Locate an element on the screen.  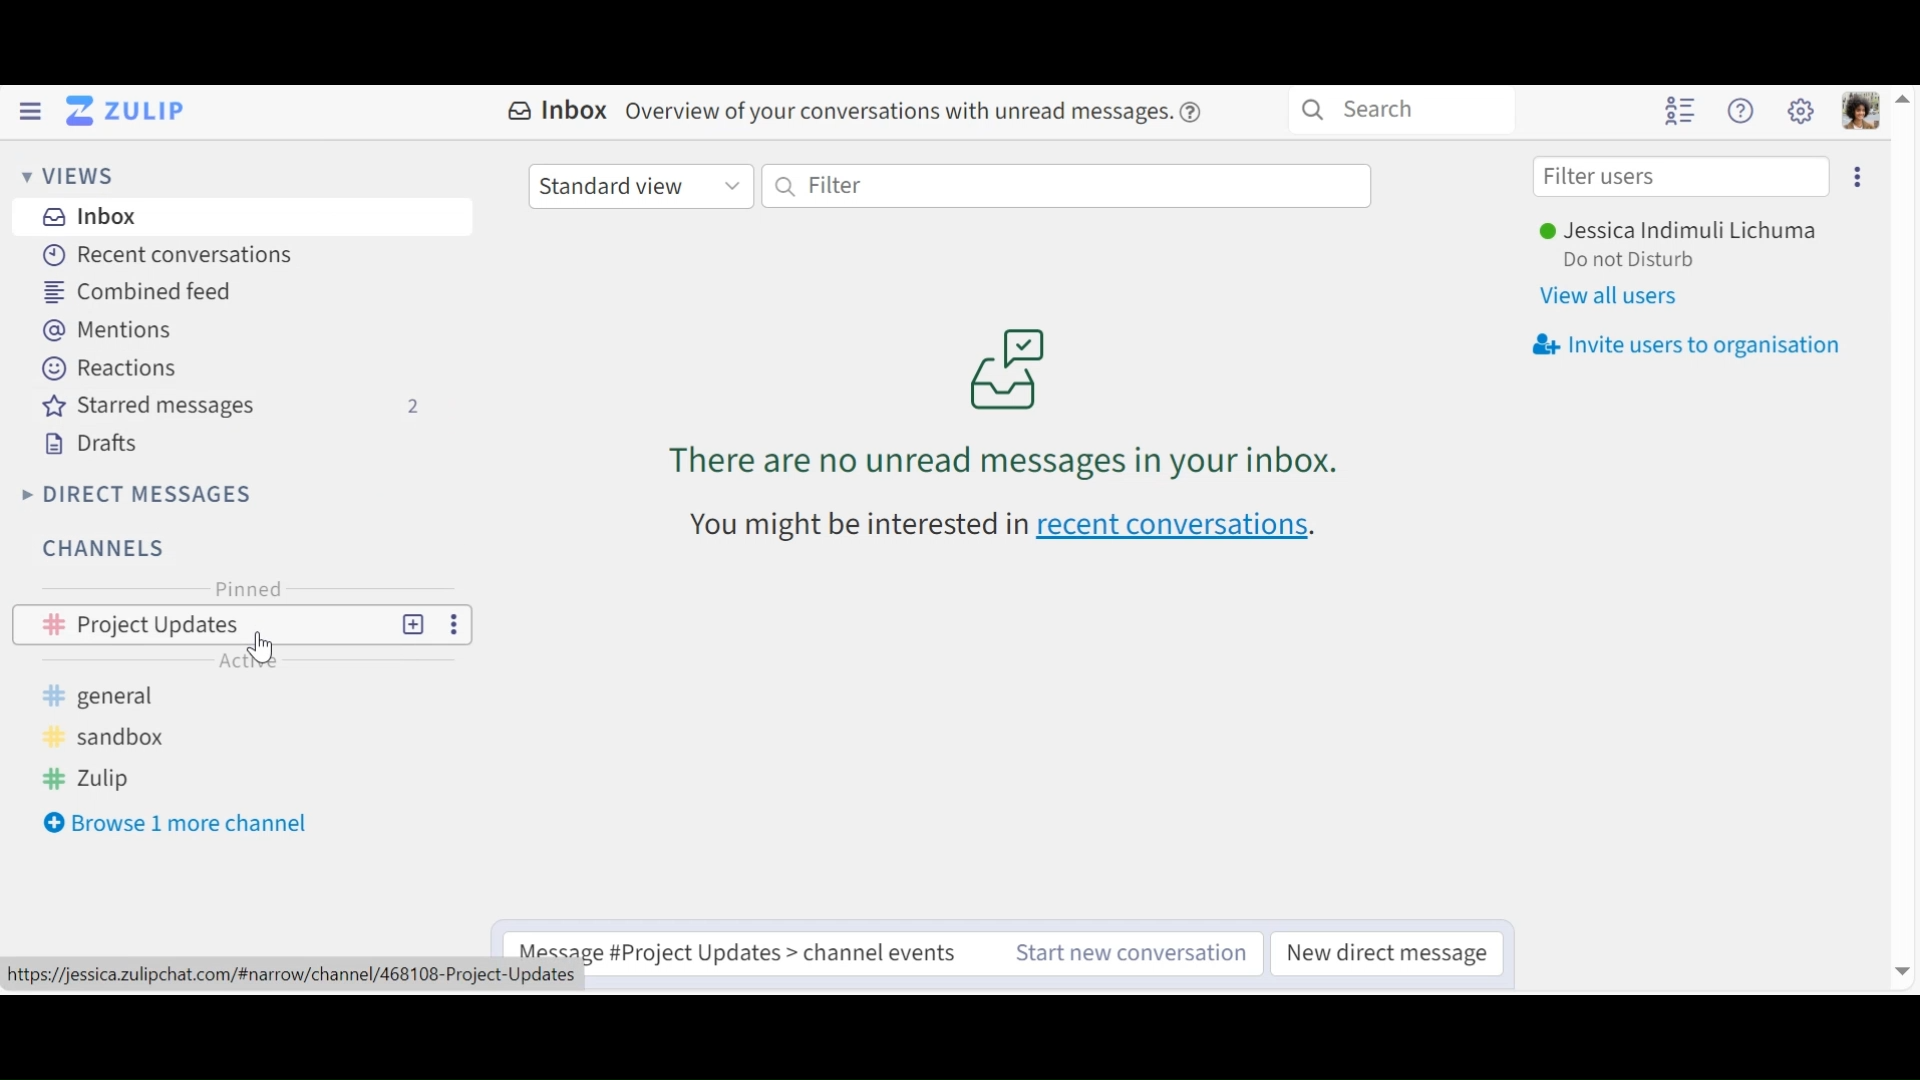
View all users is located at coordinates (1605, 297).